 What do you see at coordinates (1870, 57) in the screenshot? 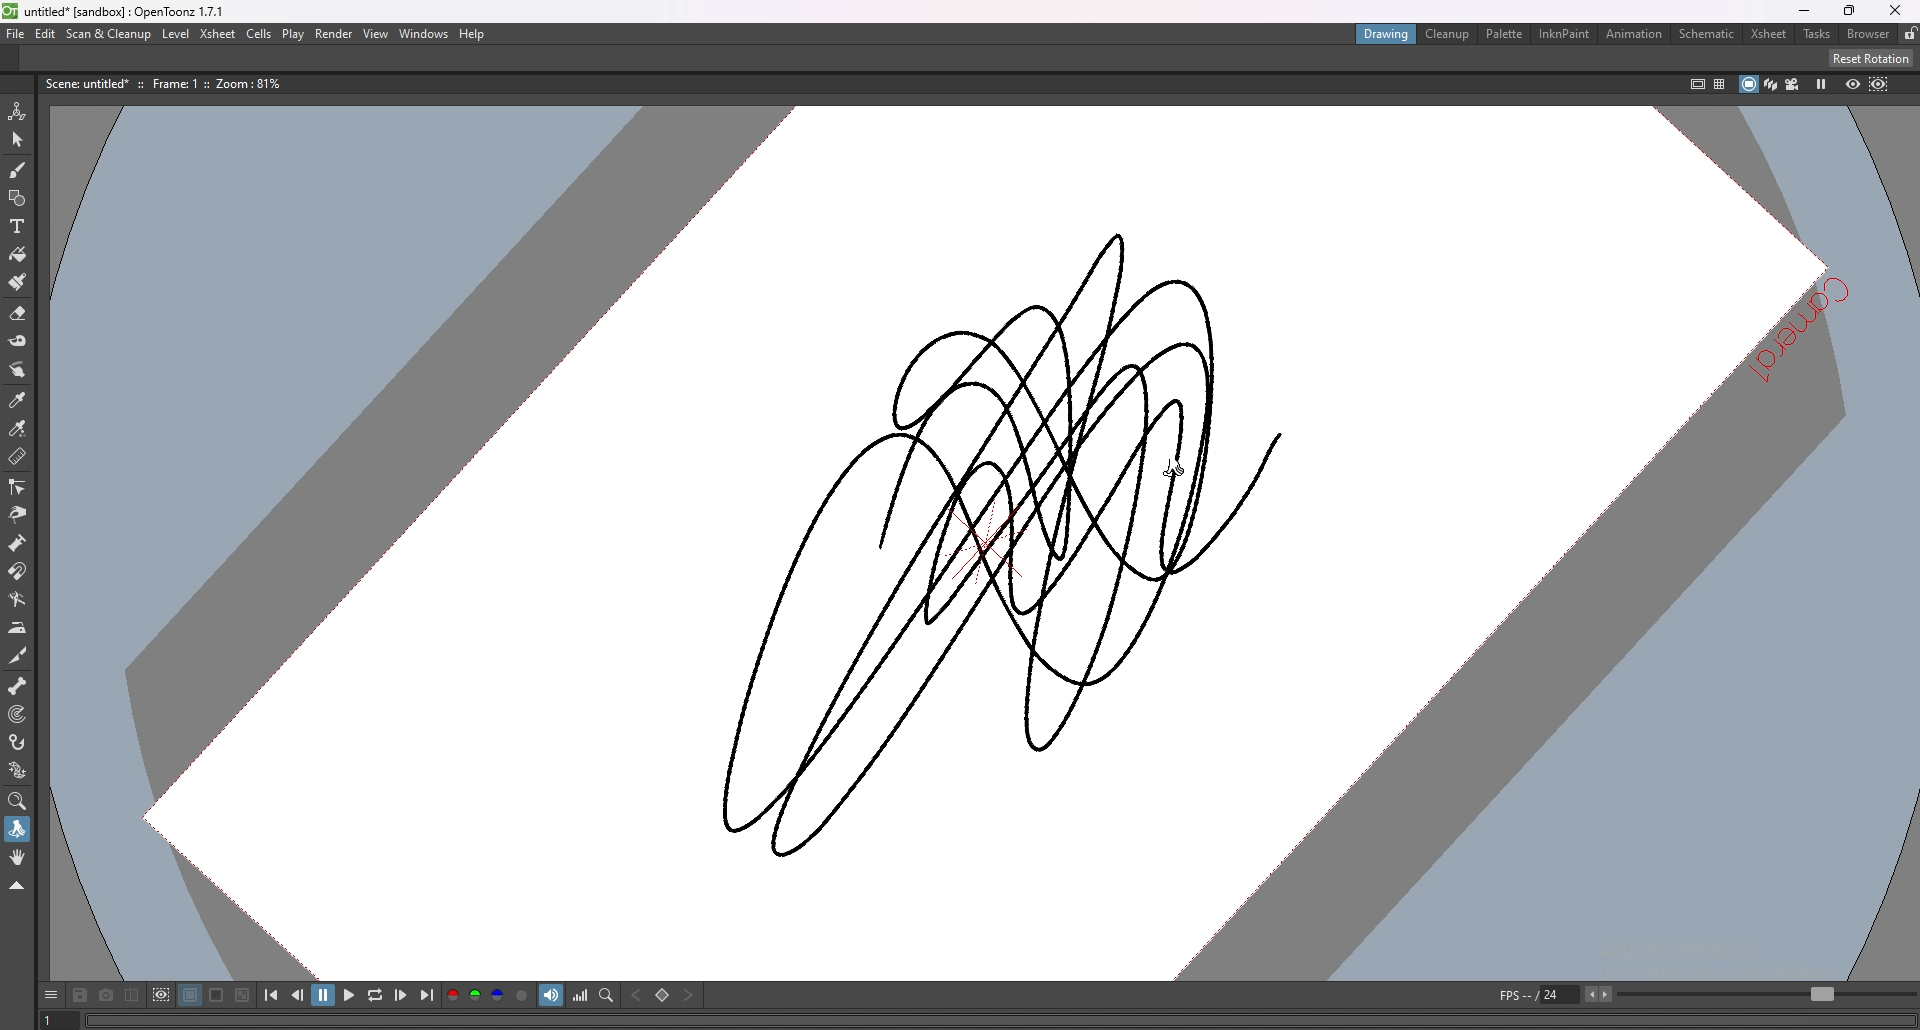
I see `reset rotation ` at bounding box center [1870, 57].